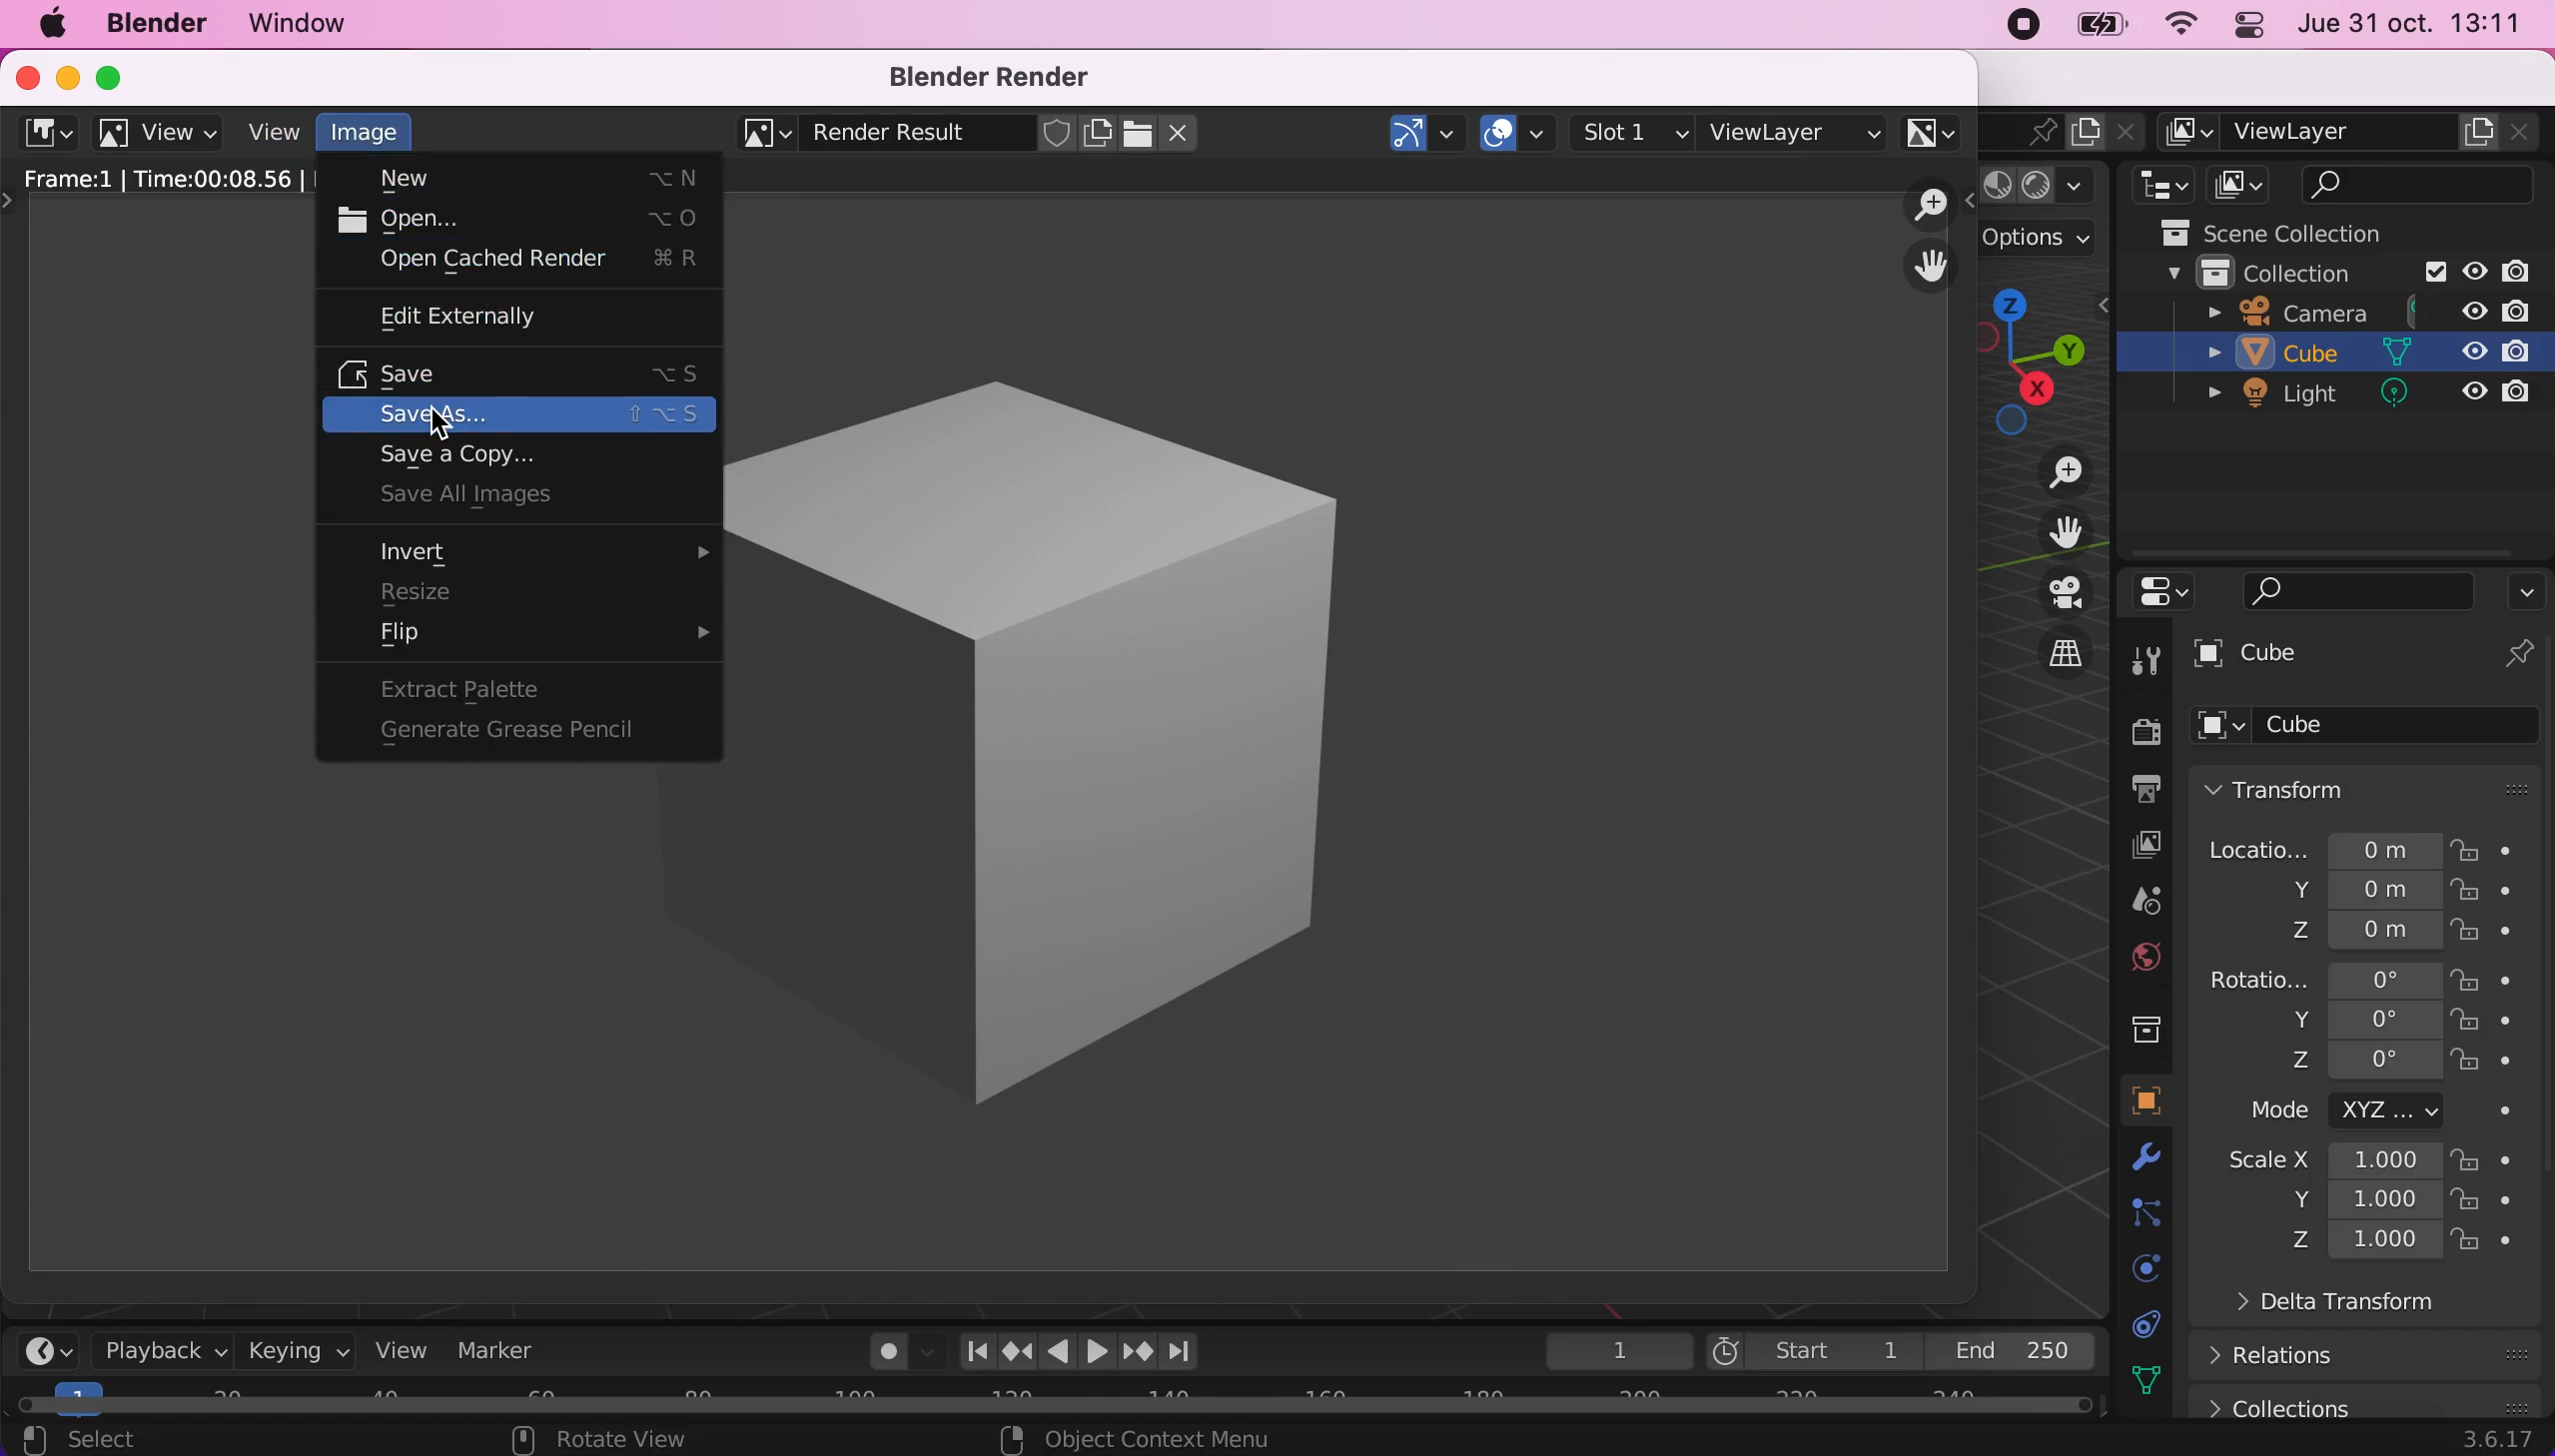 Image resolution: width=2555 pixels, height=1456 pixels. I want to click on auto keying, so click(886, 1356).